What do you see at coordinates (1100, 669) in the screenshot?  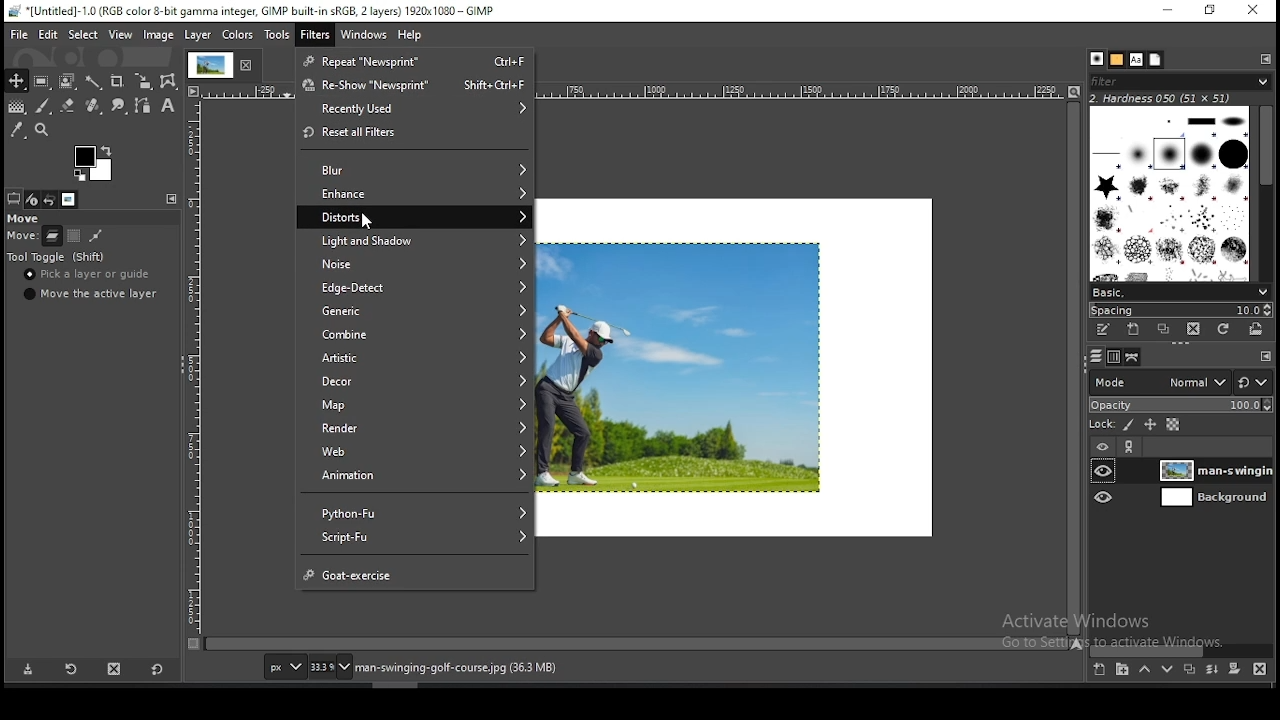 I see `create a new layer` at bounding box center [1100, 669].